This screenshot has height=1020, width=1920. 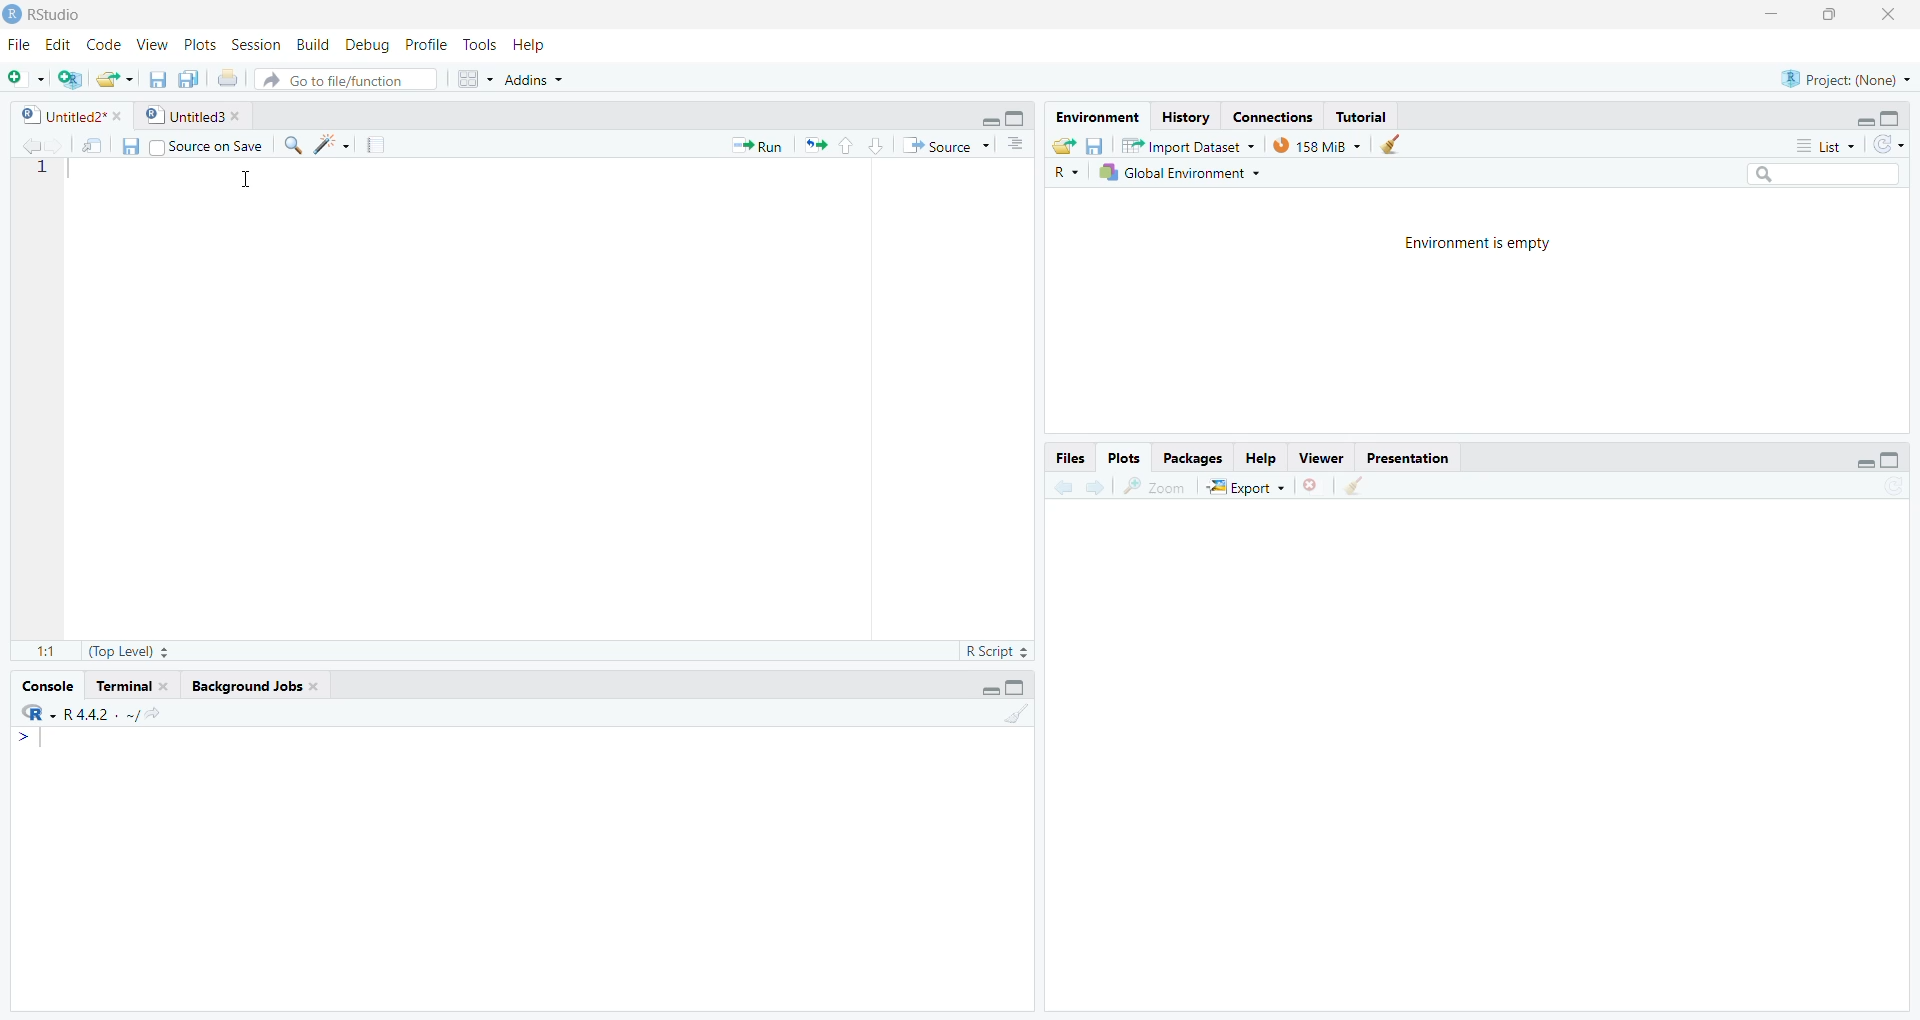 What do you see at coordinates (1268, 115) in the screenshot?
I see `Connections` at bounding box center [1268, 115].